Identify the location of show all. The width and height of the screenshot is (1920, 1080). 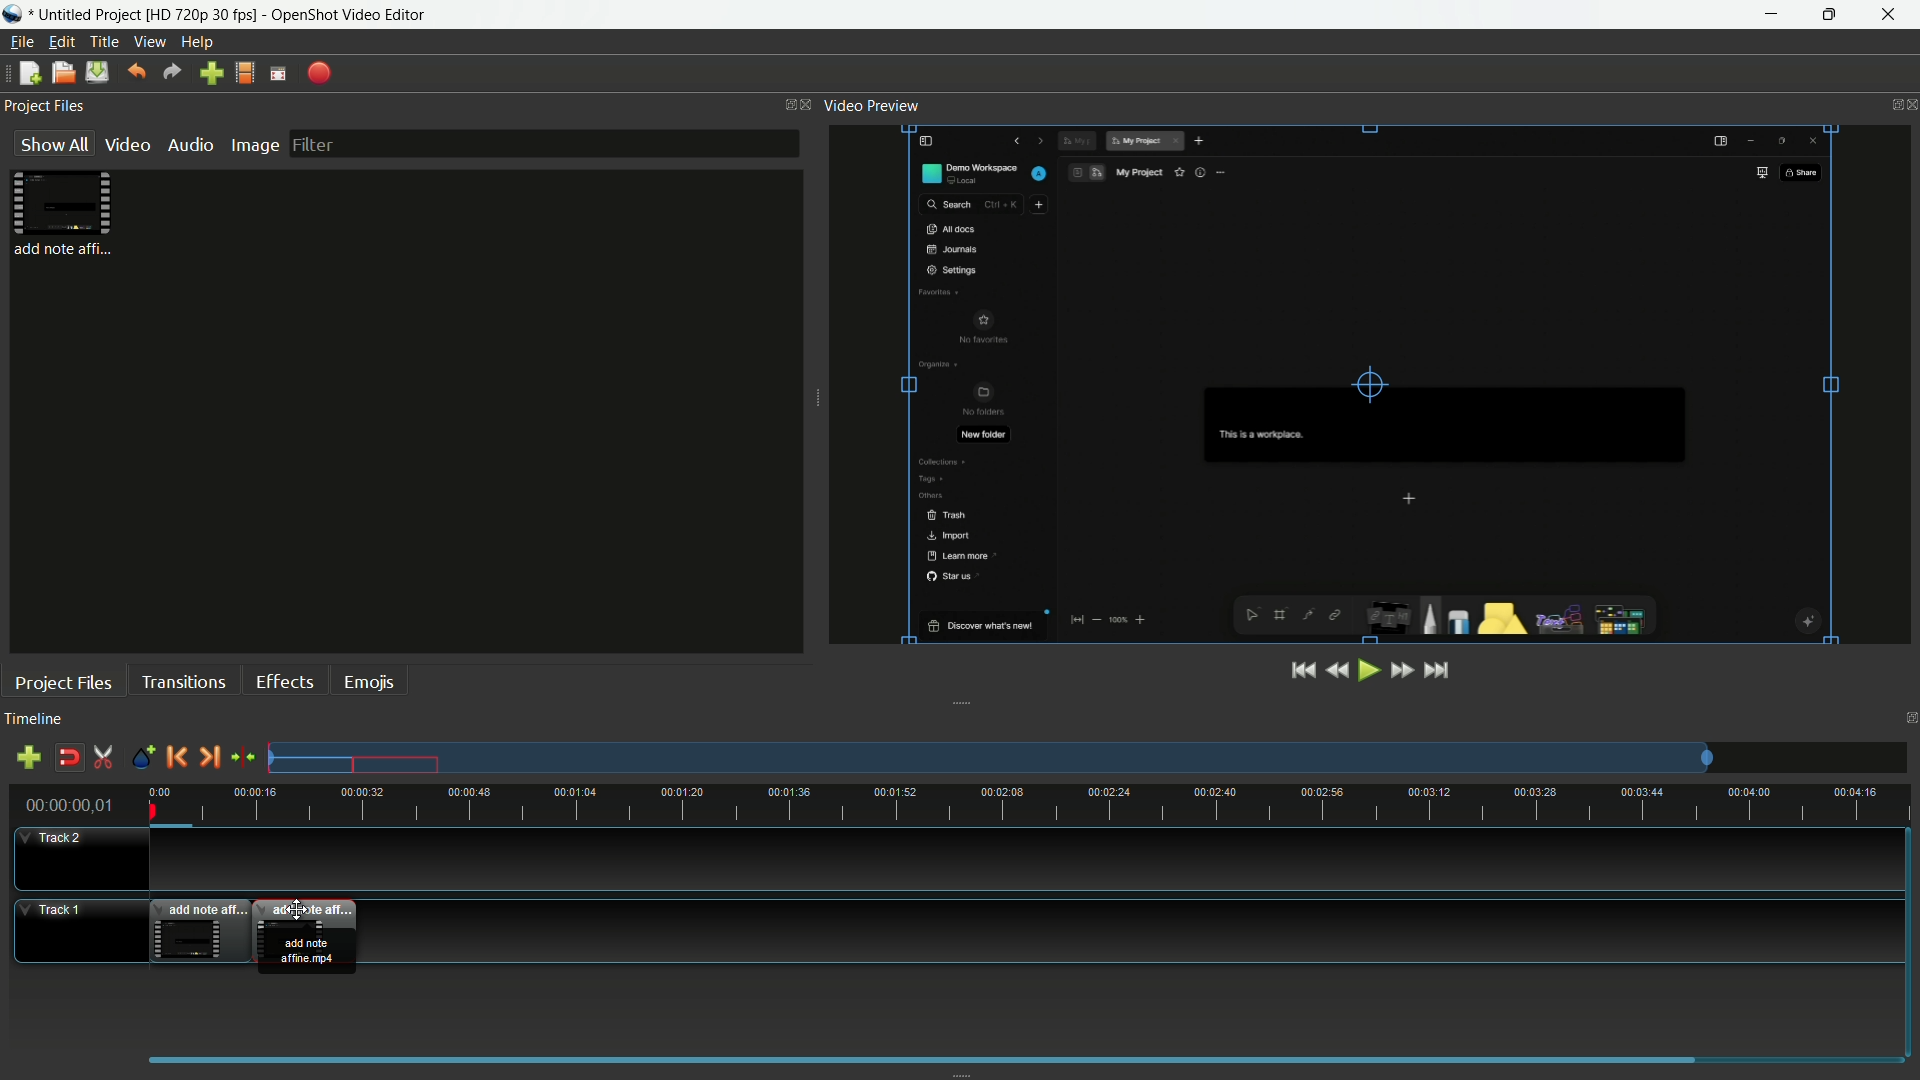
(50, 145).